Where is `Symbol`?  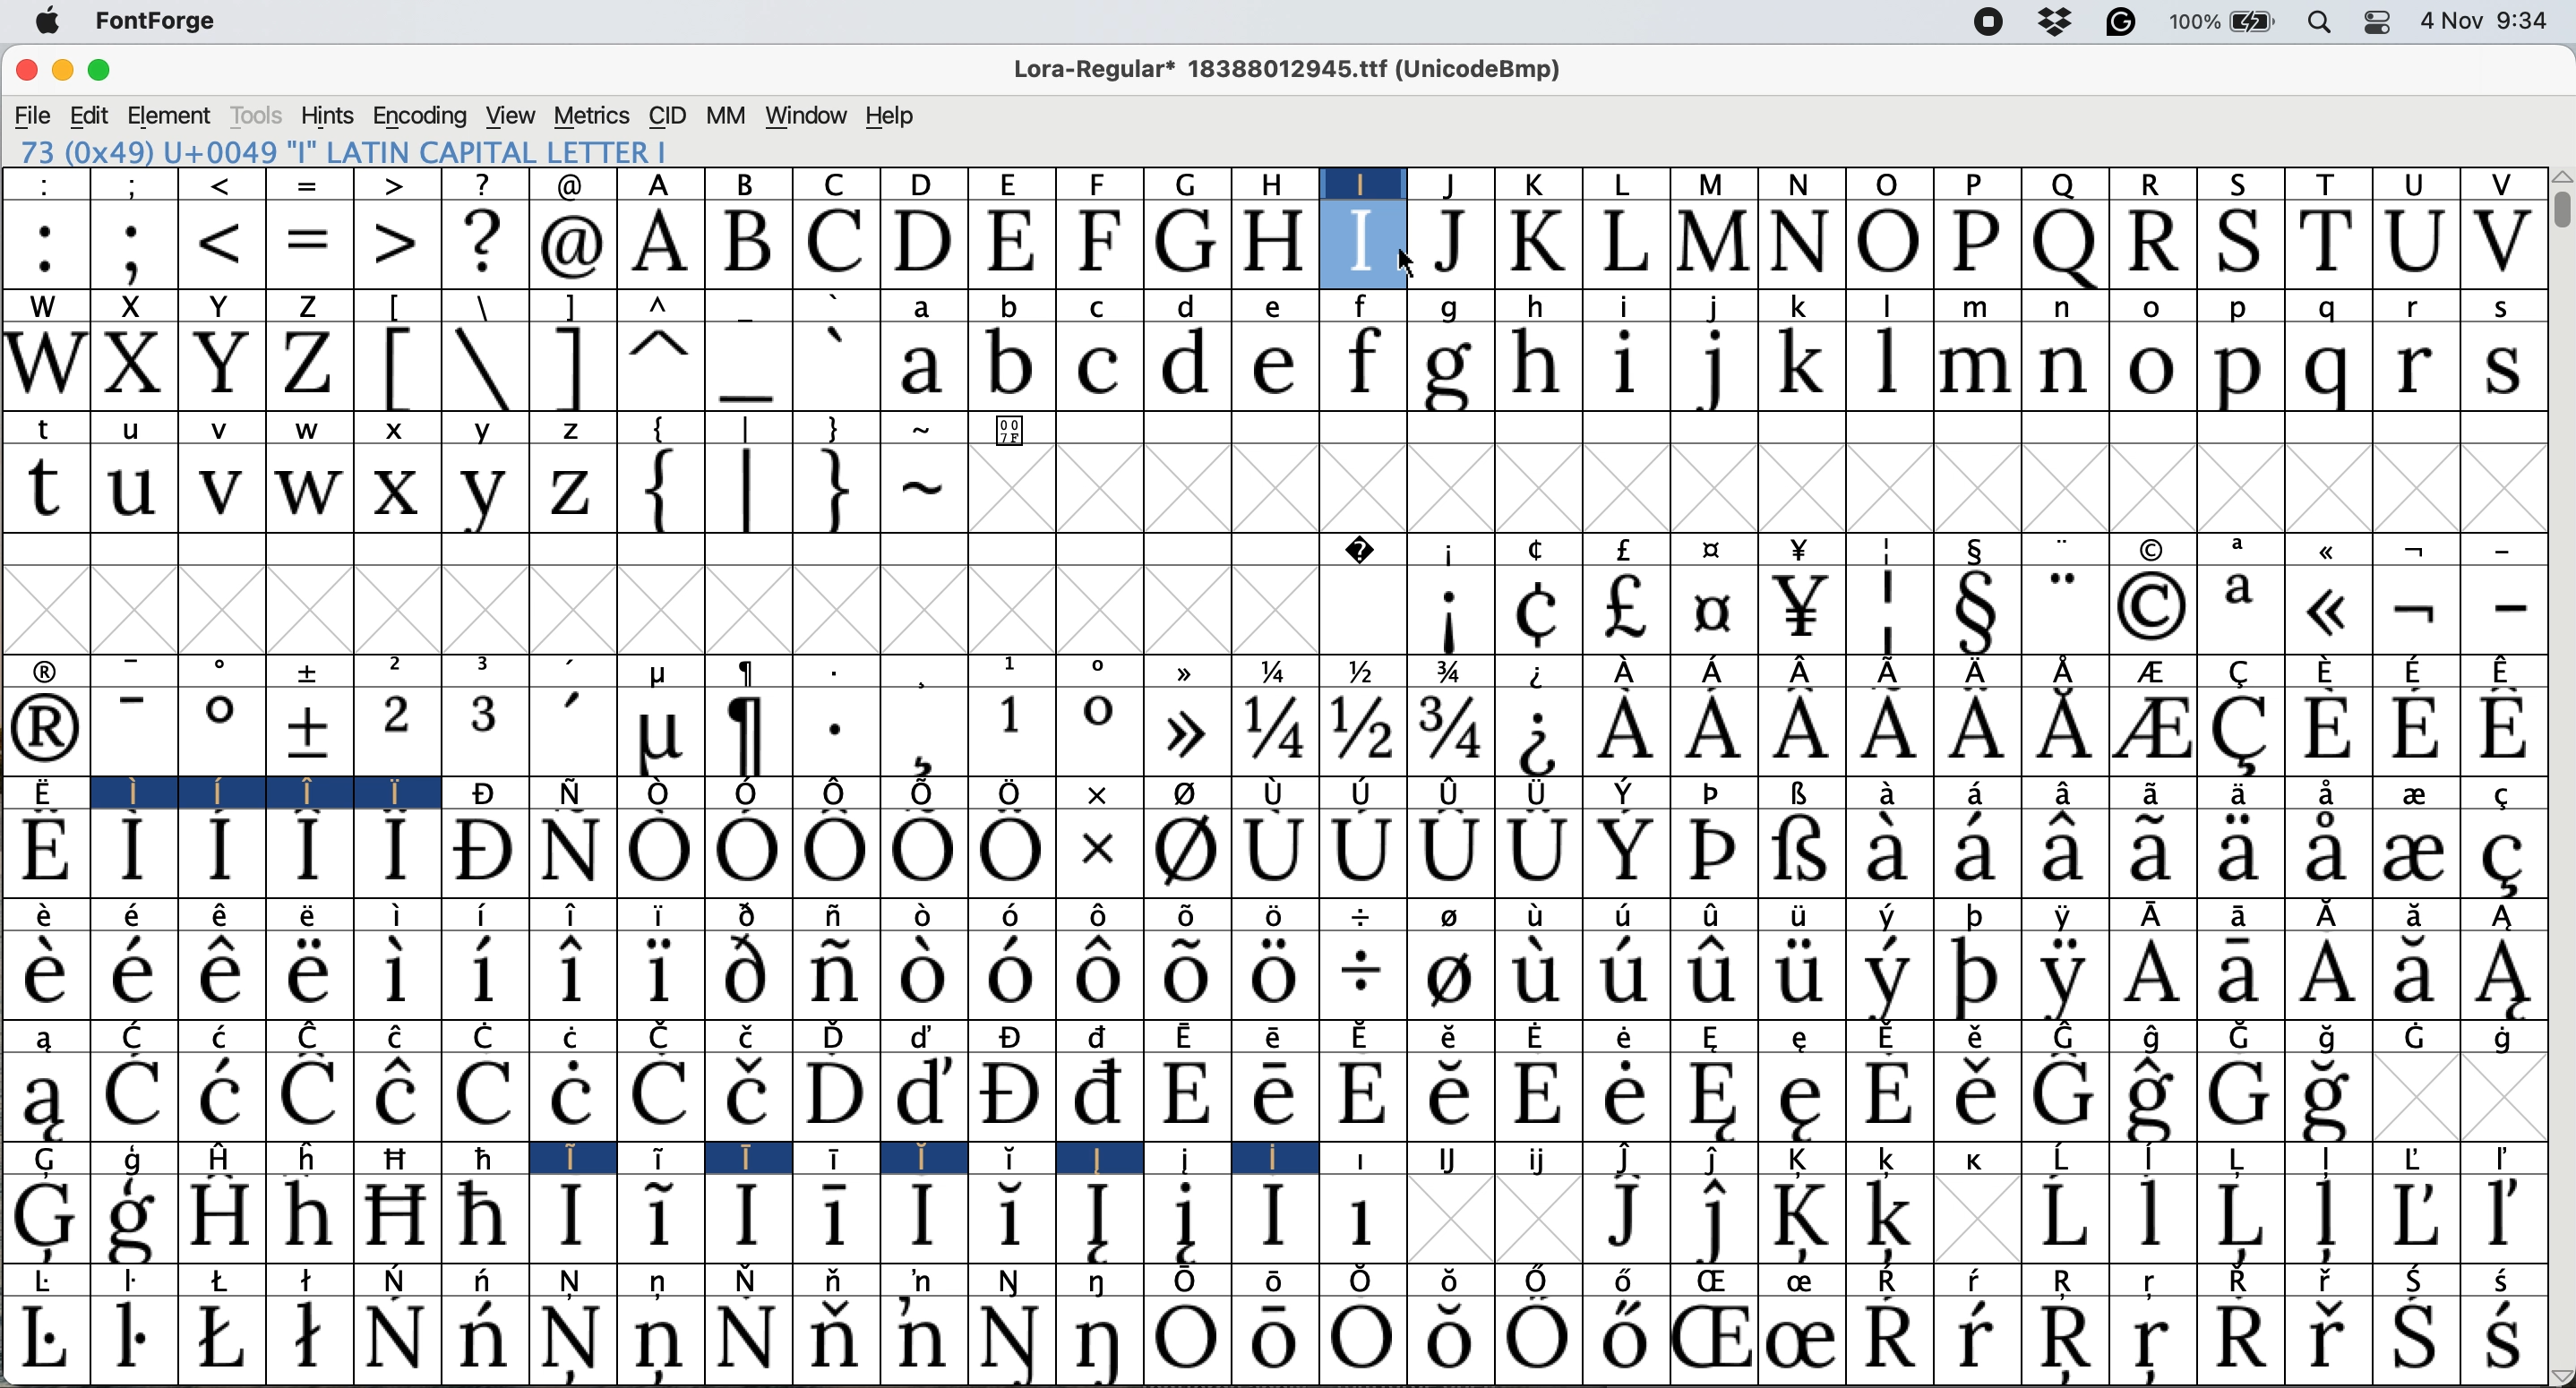
Symbol is located at coordinates (2238, 1339).